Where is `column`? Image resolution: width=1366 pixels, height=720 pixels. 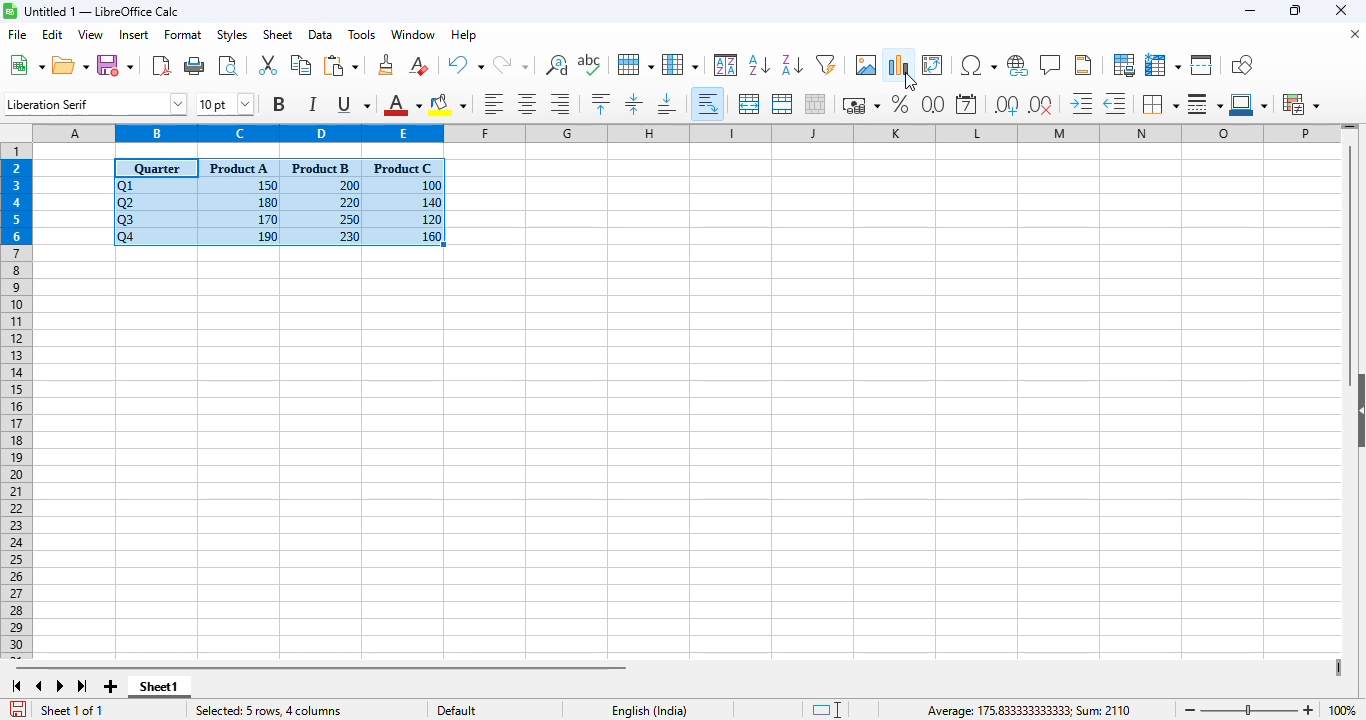
column is located at coordinates (680, 64).